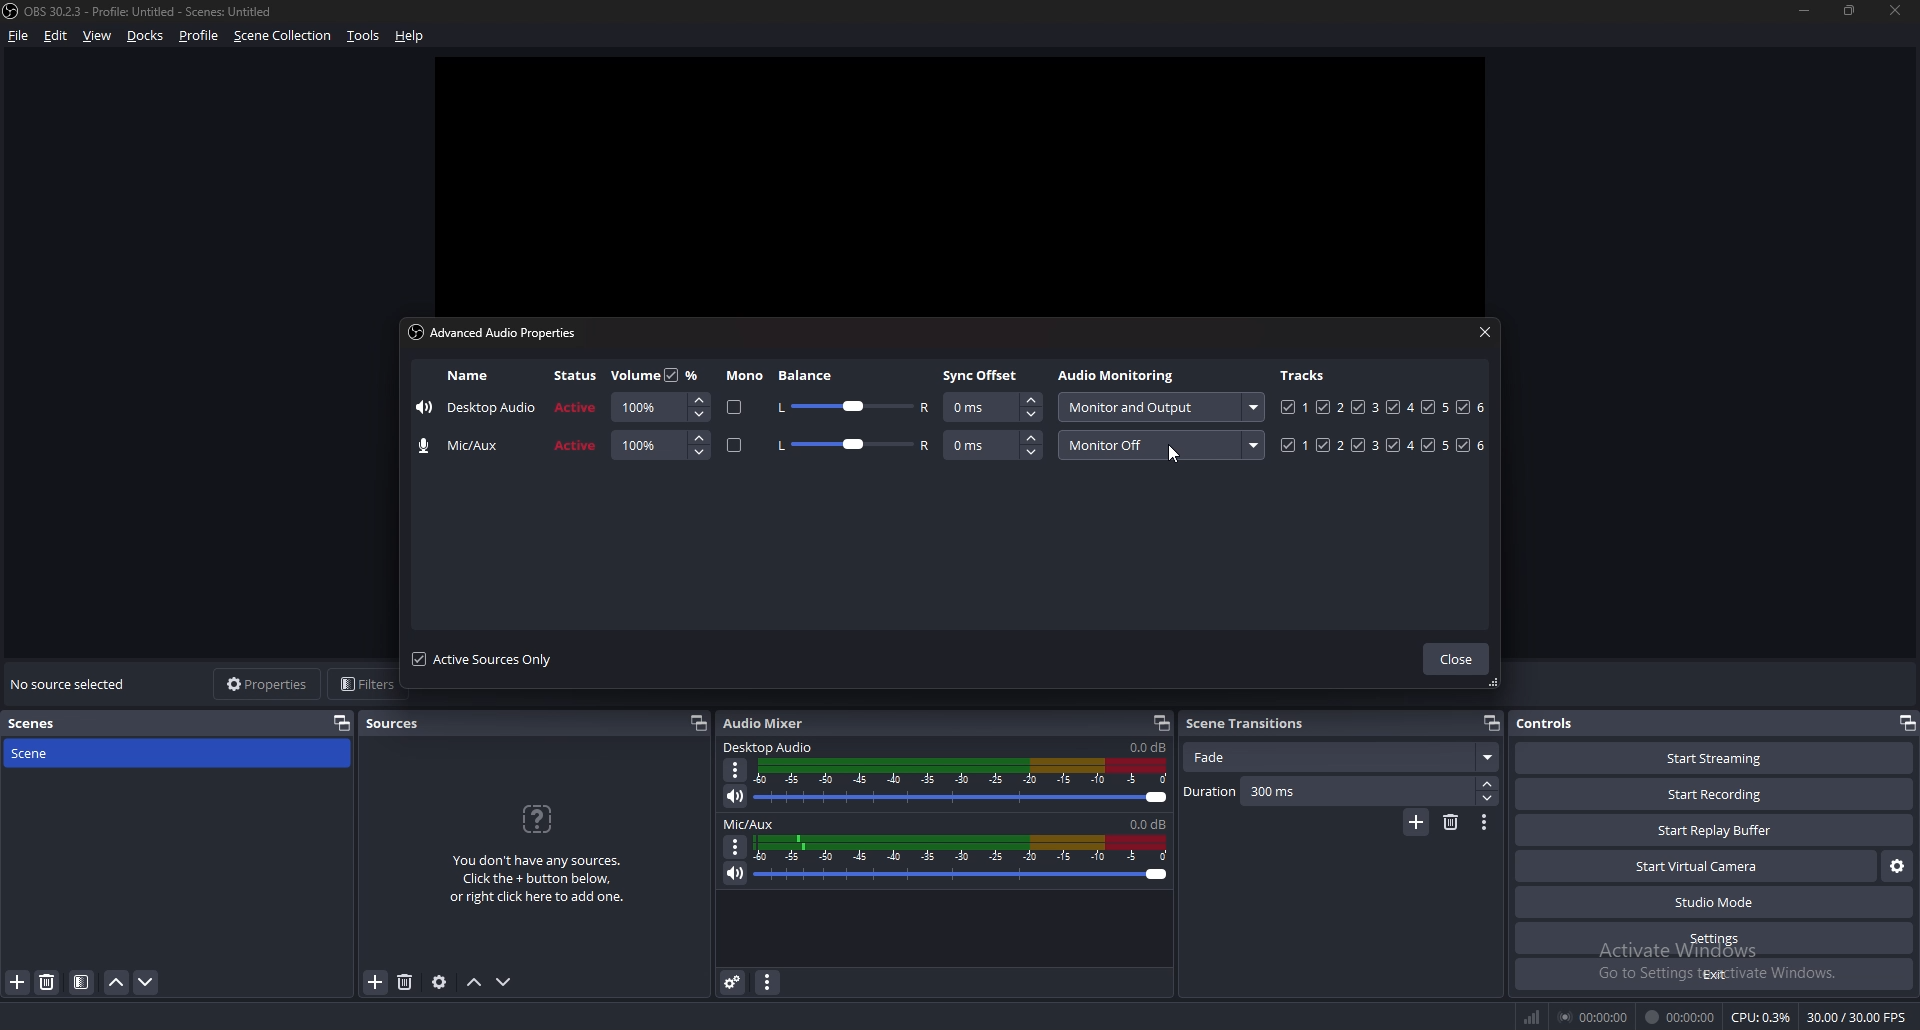 The height and width of the screenshot is (1030, 1920). I want to click on audio mixer properties, so click(769, 983).